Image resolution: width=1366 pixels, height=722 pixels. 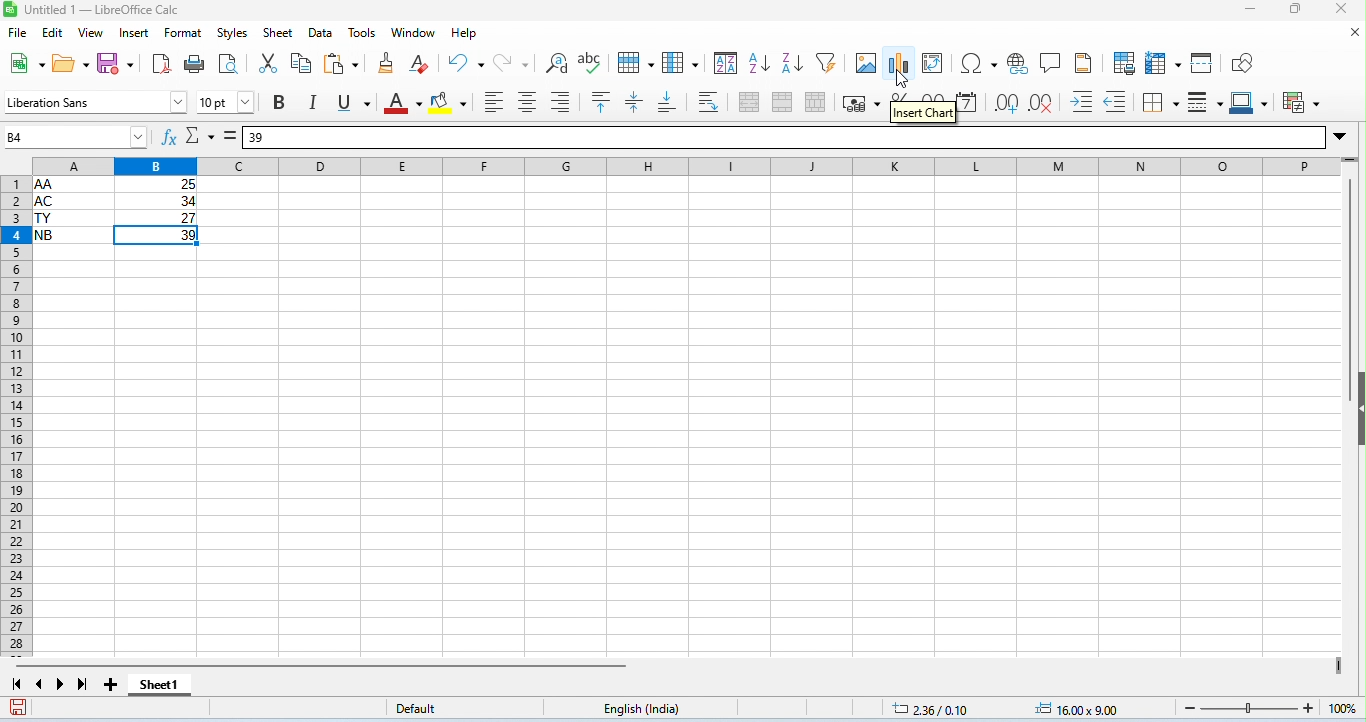 What do you see at coordinates (269, 63) in the screenshot?
I see `cut` at bounding box center [269, 63].